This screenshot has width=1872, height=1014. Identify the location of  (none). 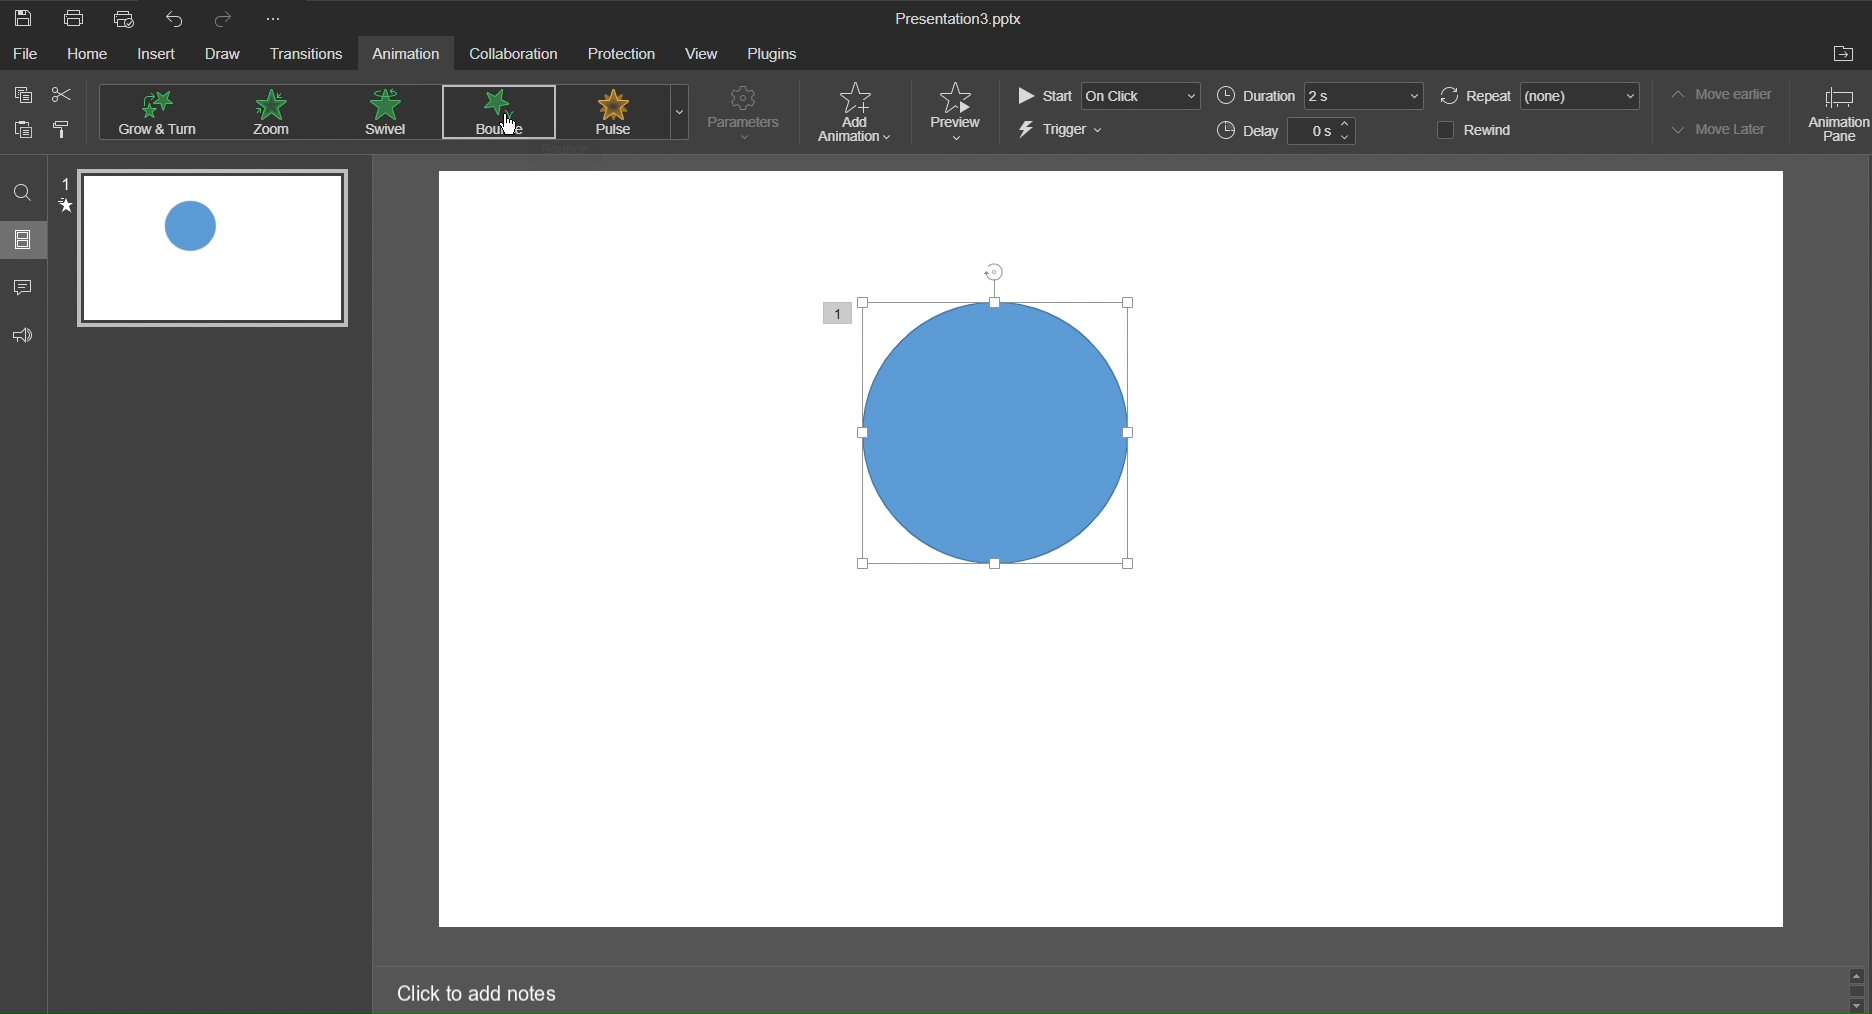
(1582, 95).